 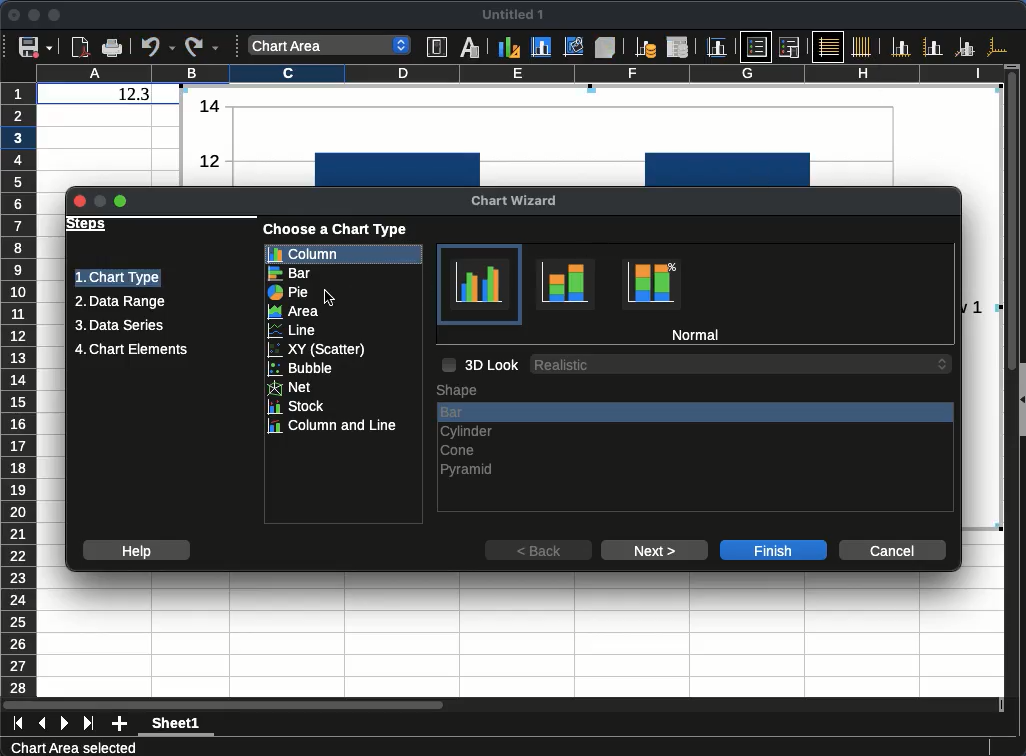 I want to click on data range, so click(x=120, y=303).